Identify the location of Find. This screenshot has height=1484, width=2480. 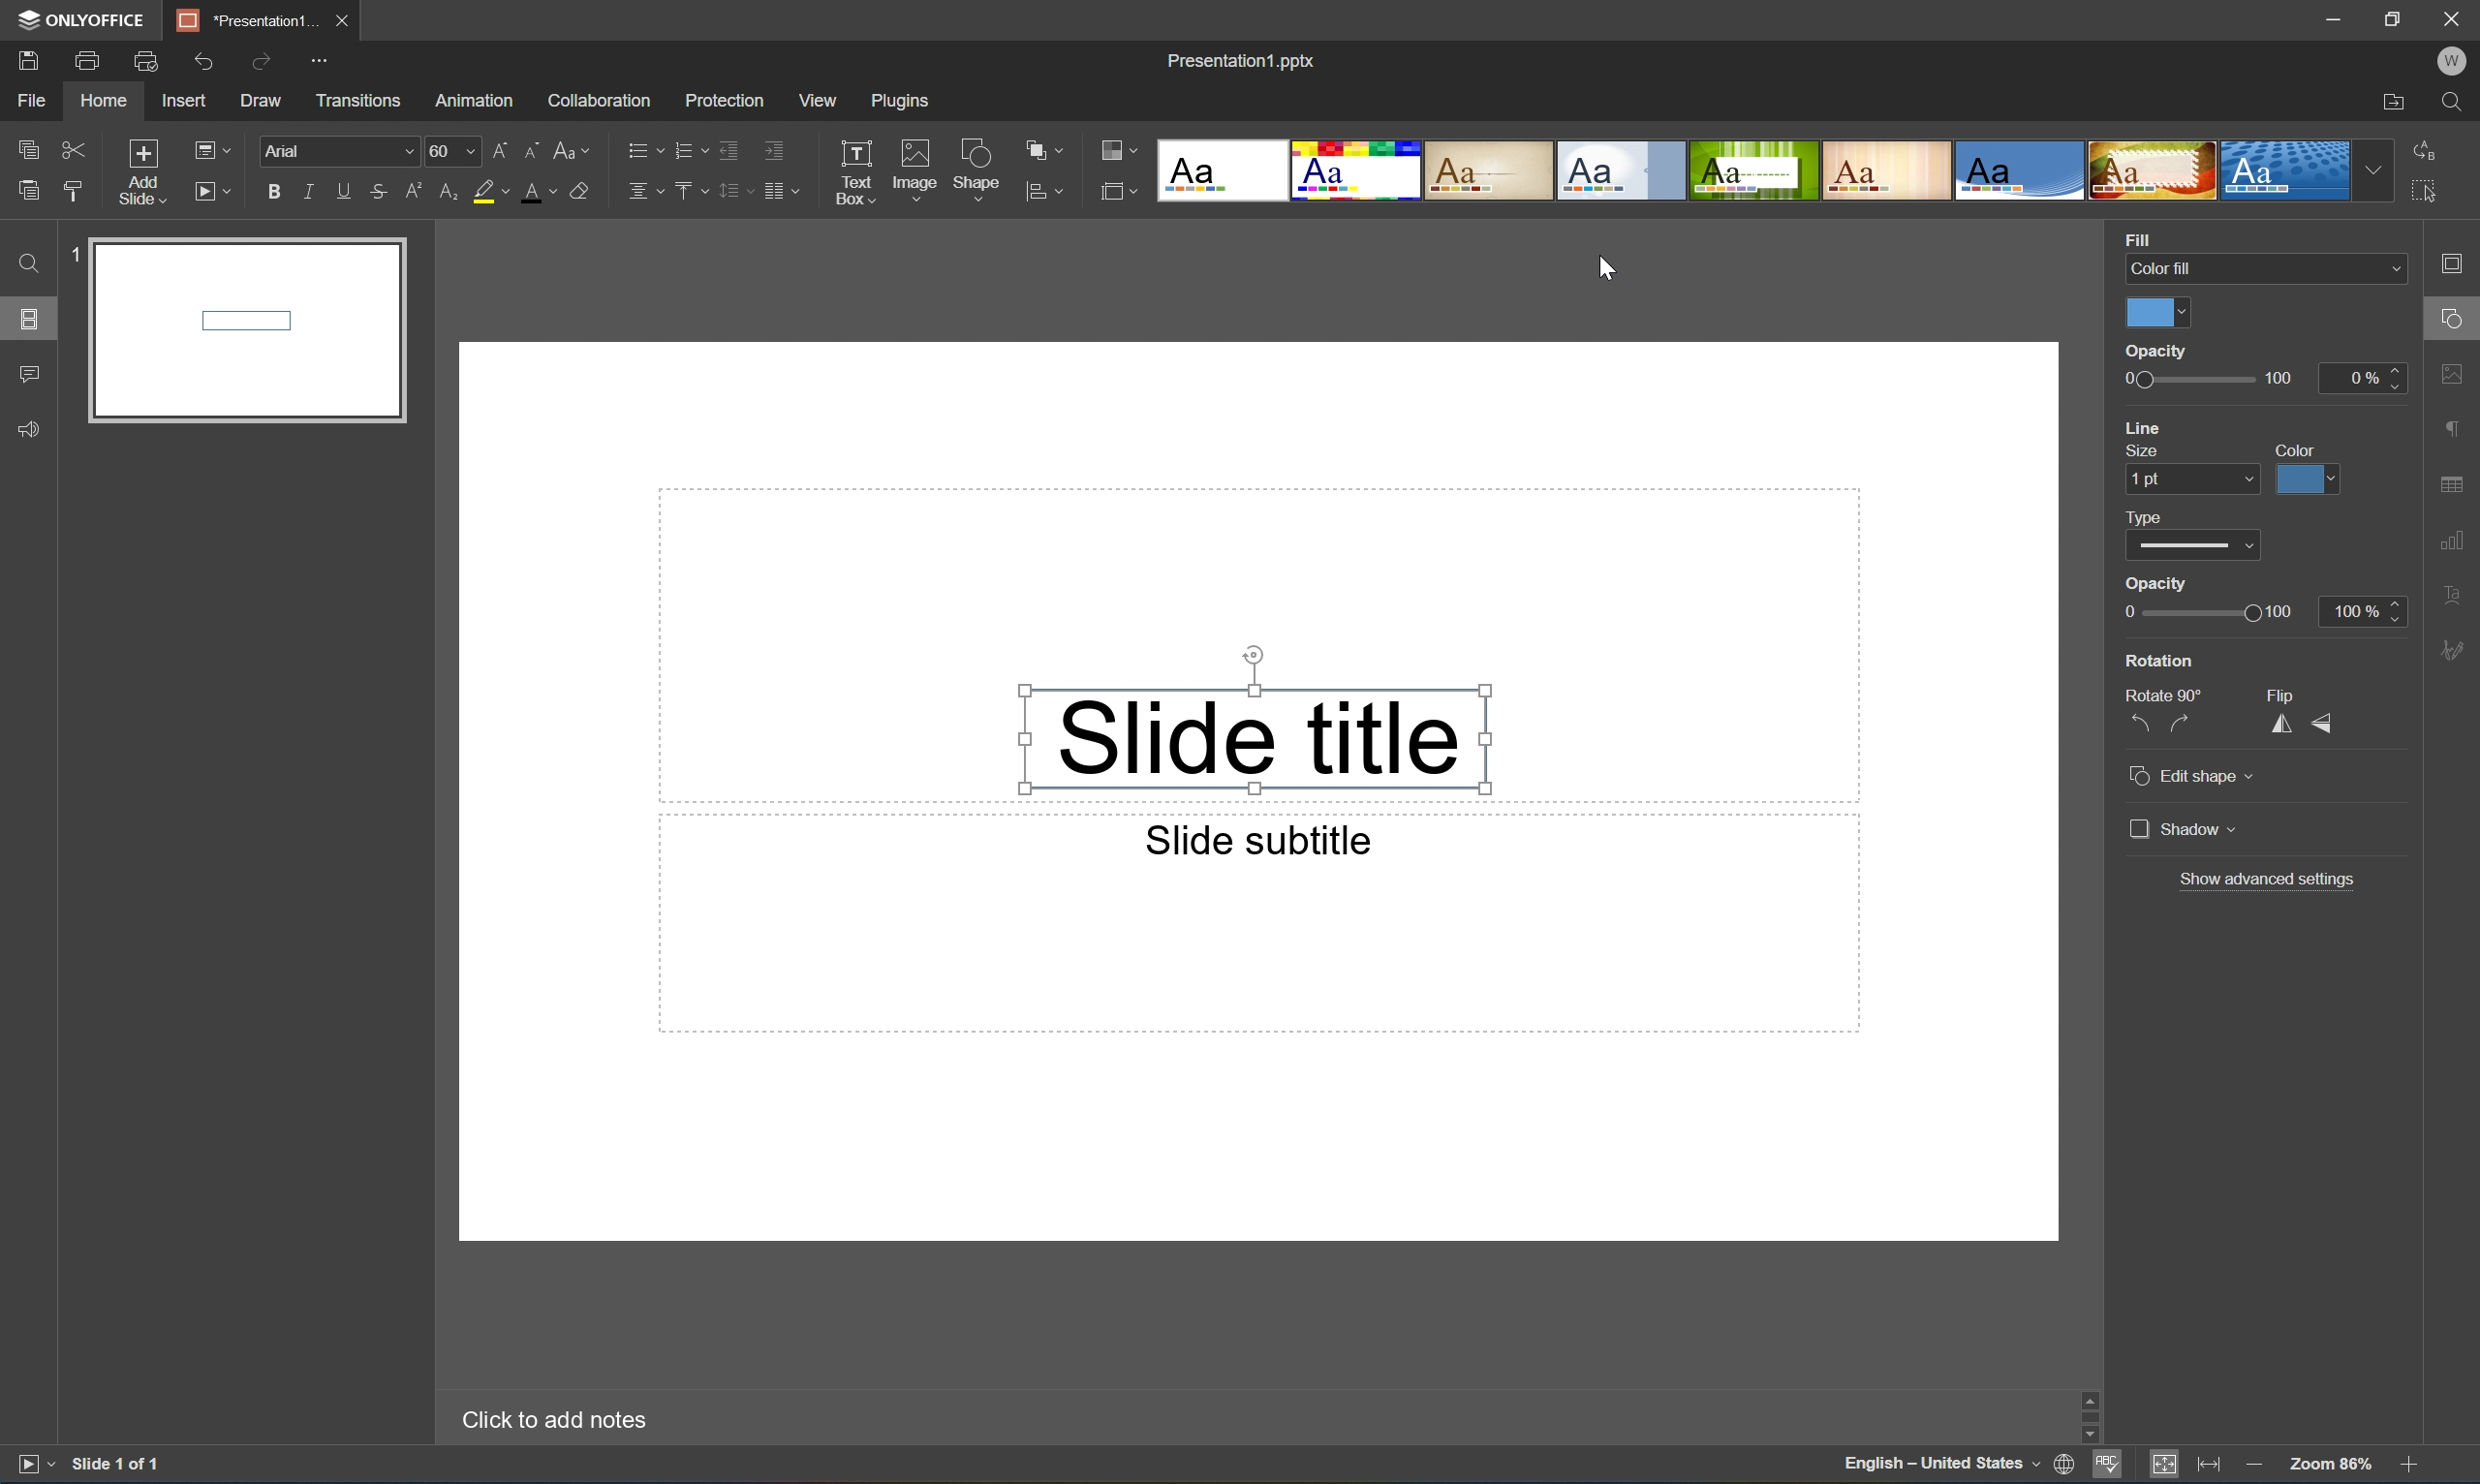
(25, 263).